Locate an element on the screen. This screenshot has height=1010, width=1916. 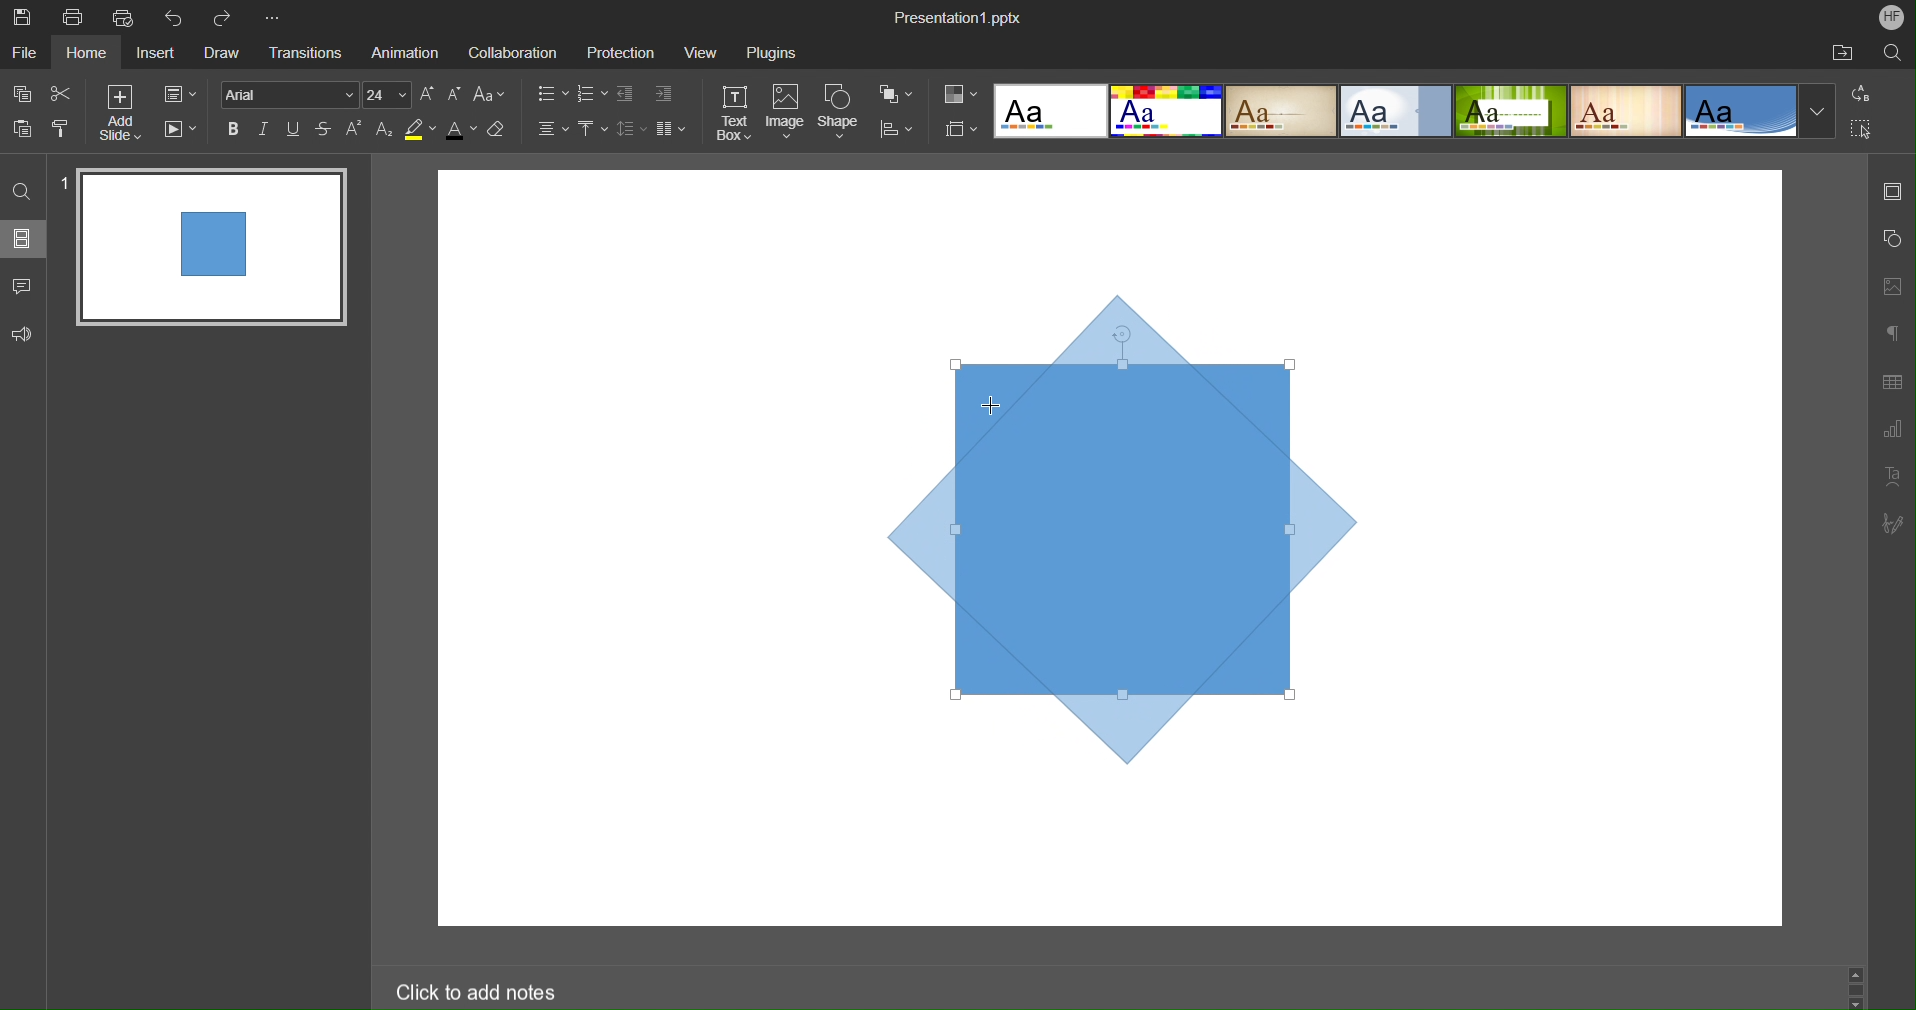
Copy is located at coordinates (22, 94).